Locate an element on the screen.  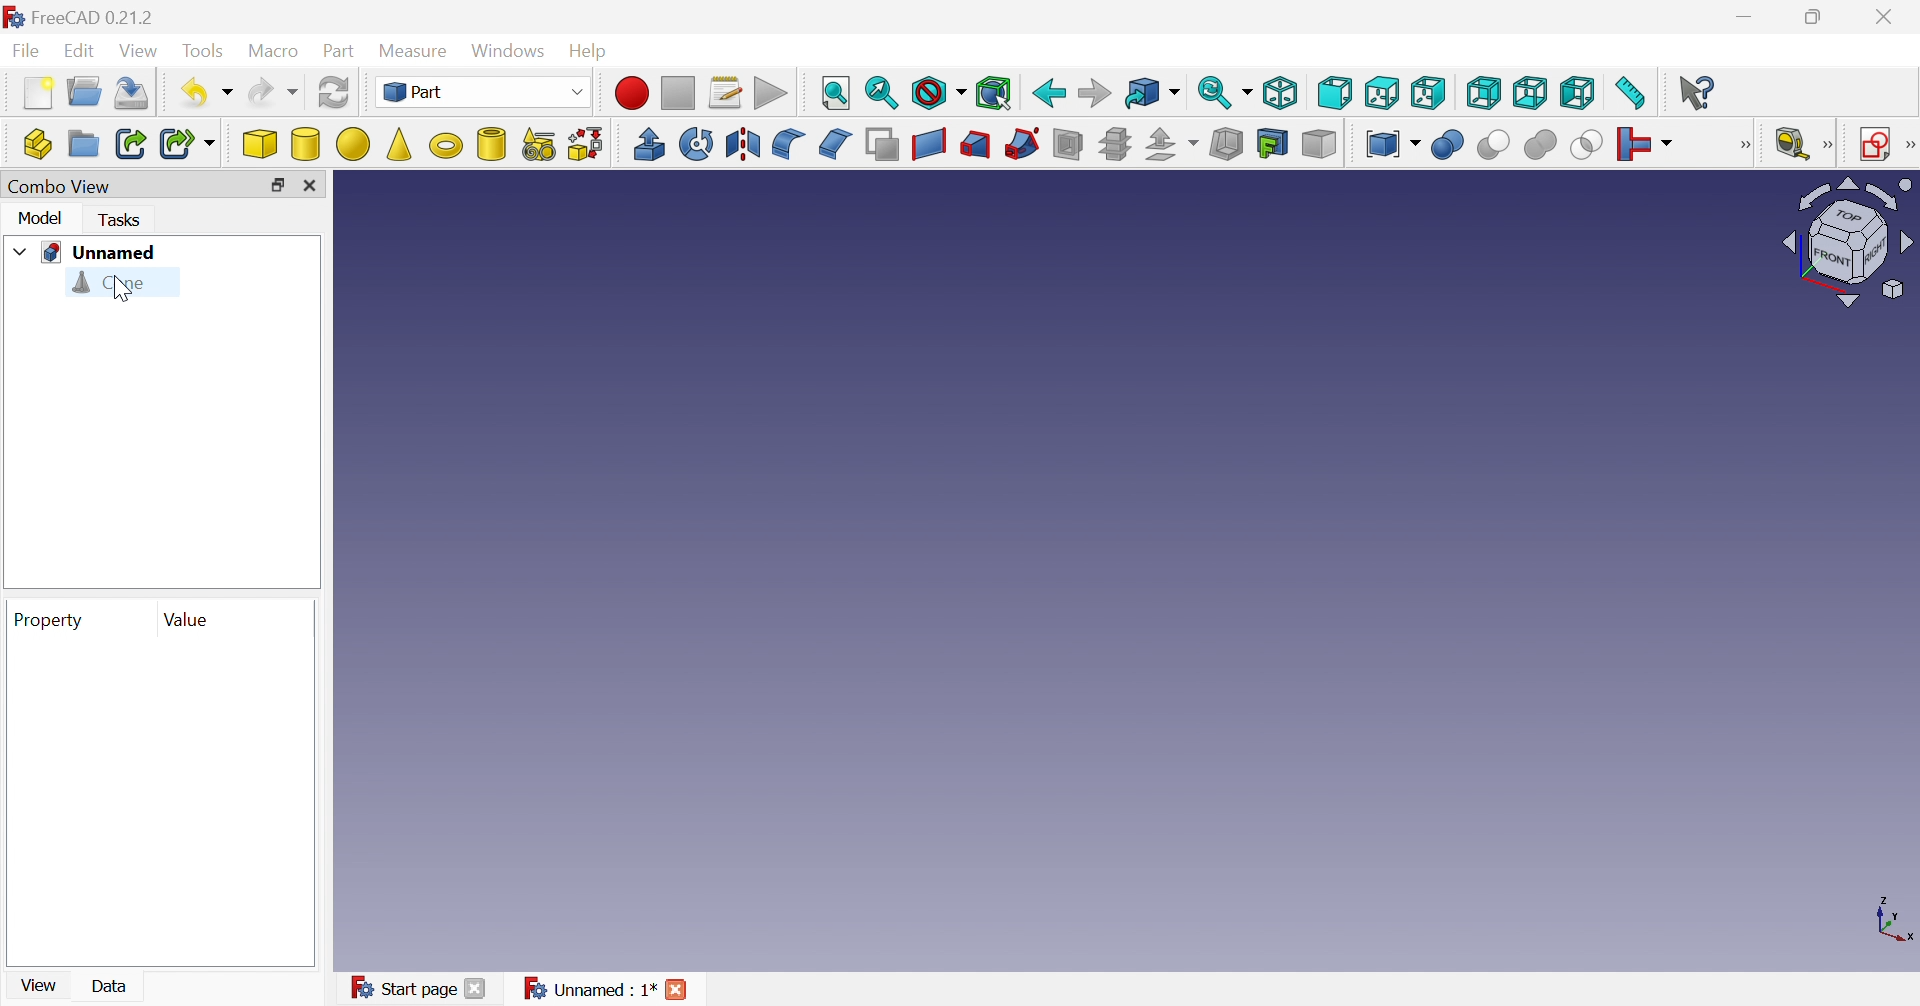
What's this? is located at coordinates (1699, 94).